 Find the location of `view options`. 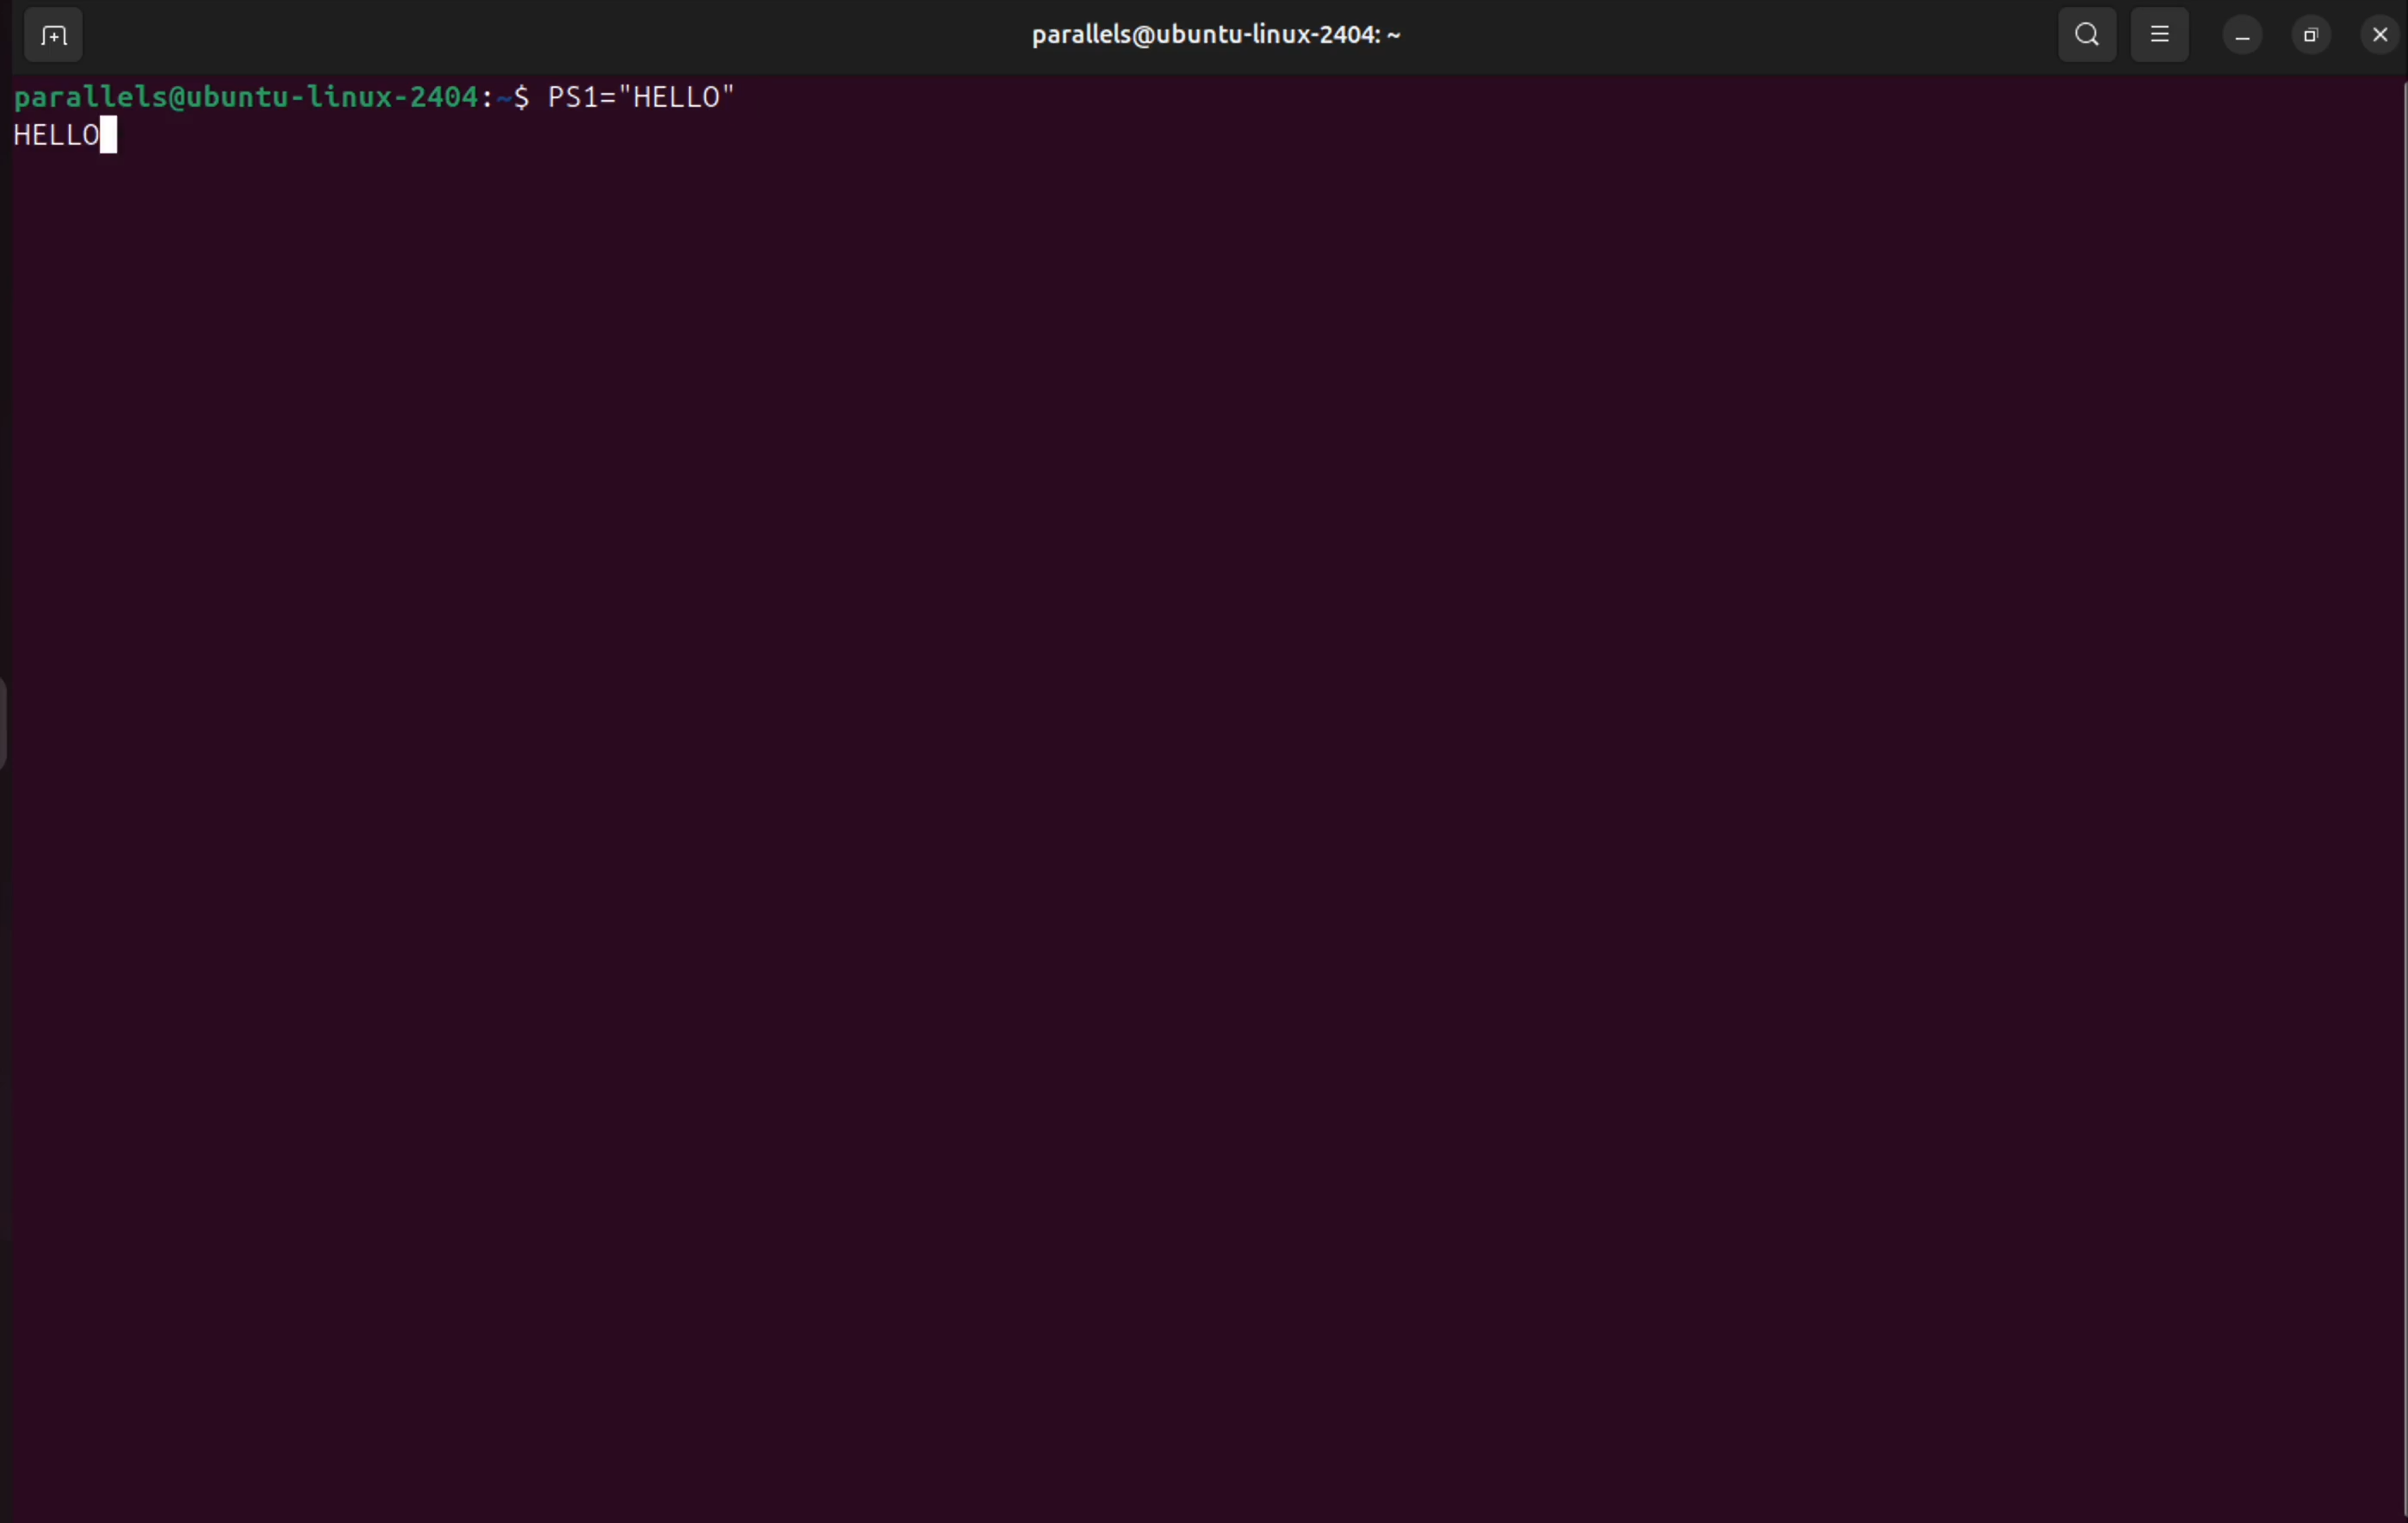

view options is located at coordinates (2162, 33).